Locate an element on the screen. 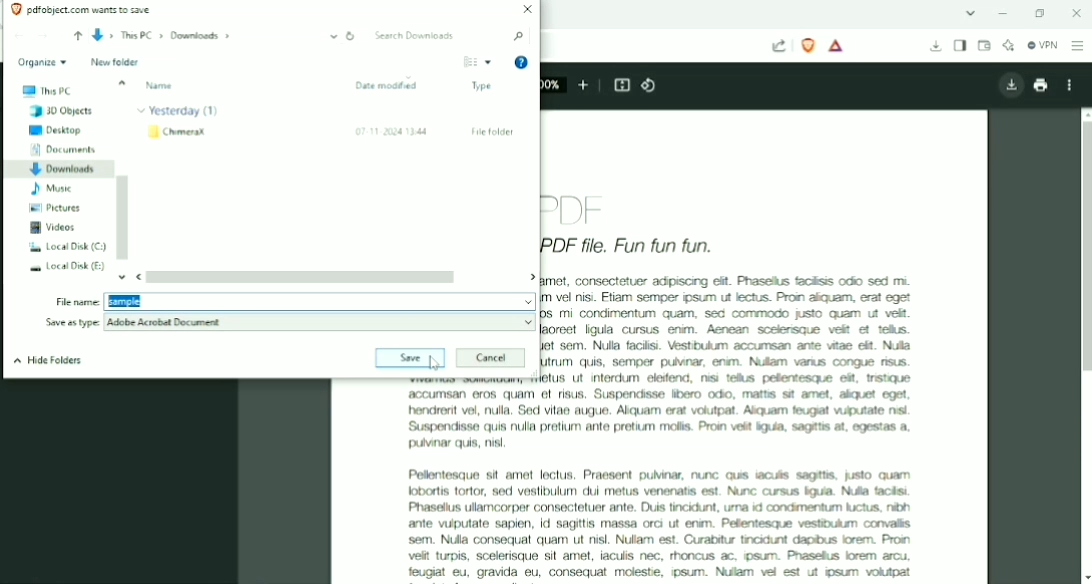  Vertical scrollbar is located at coordinates (1084, 248).